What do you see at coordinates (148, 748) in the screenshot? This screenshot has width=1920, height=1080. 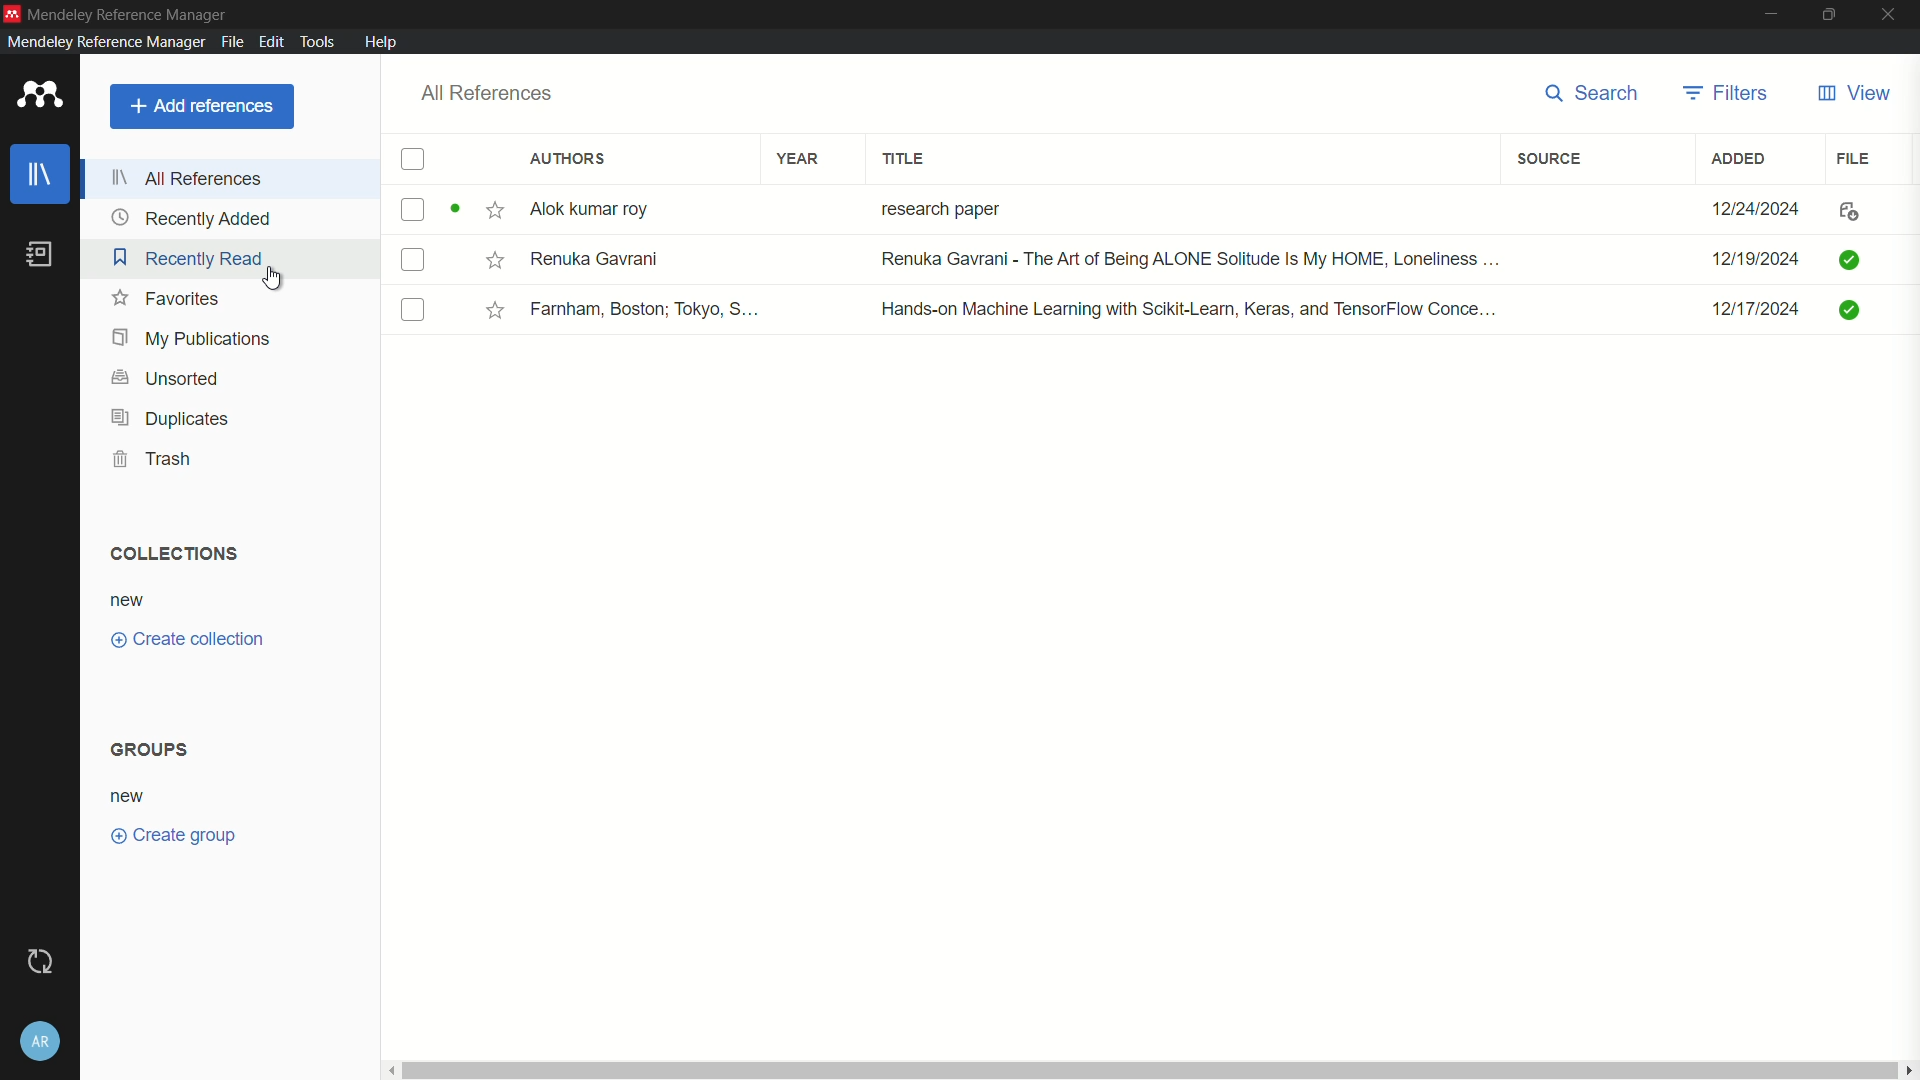 I see `groups` at bounding box center [148, 748].